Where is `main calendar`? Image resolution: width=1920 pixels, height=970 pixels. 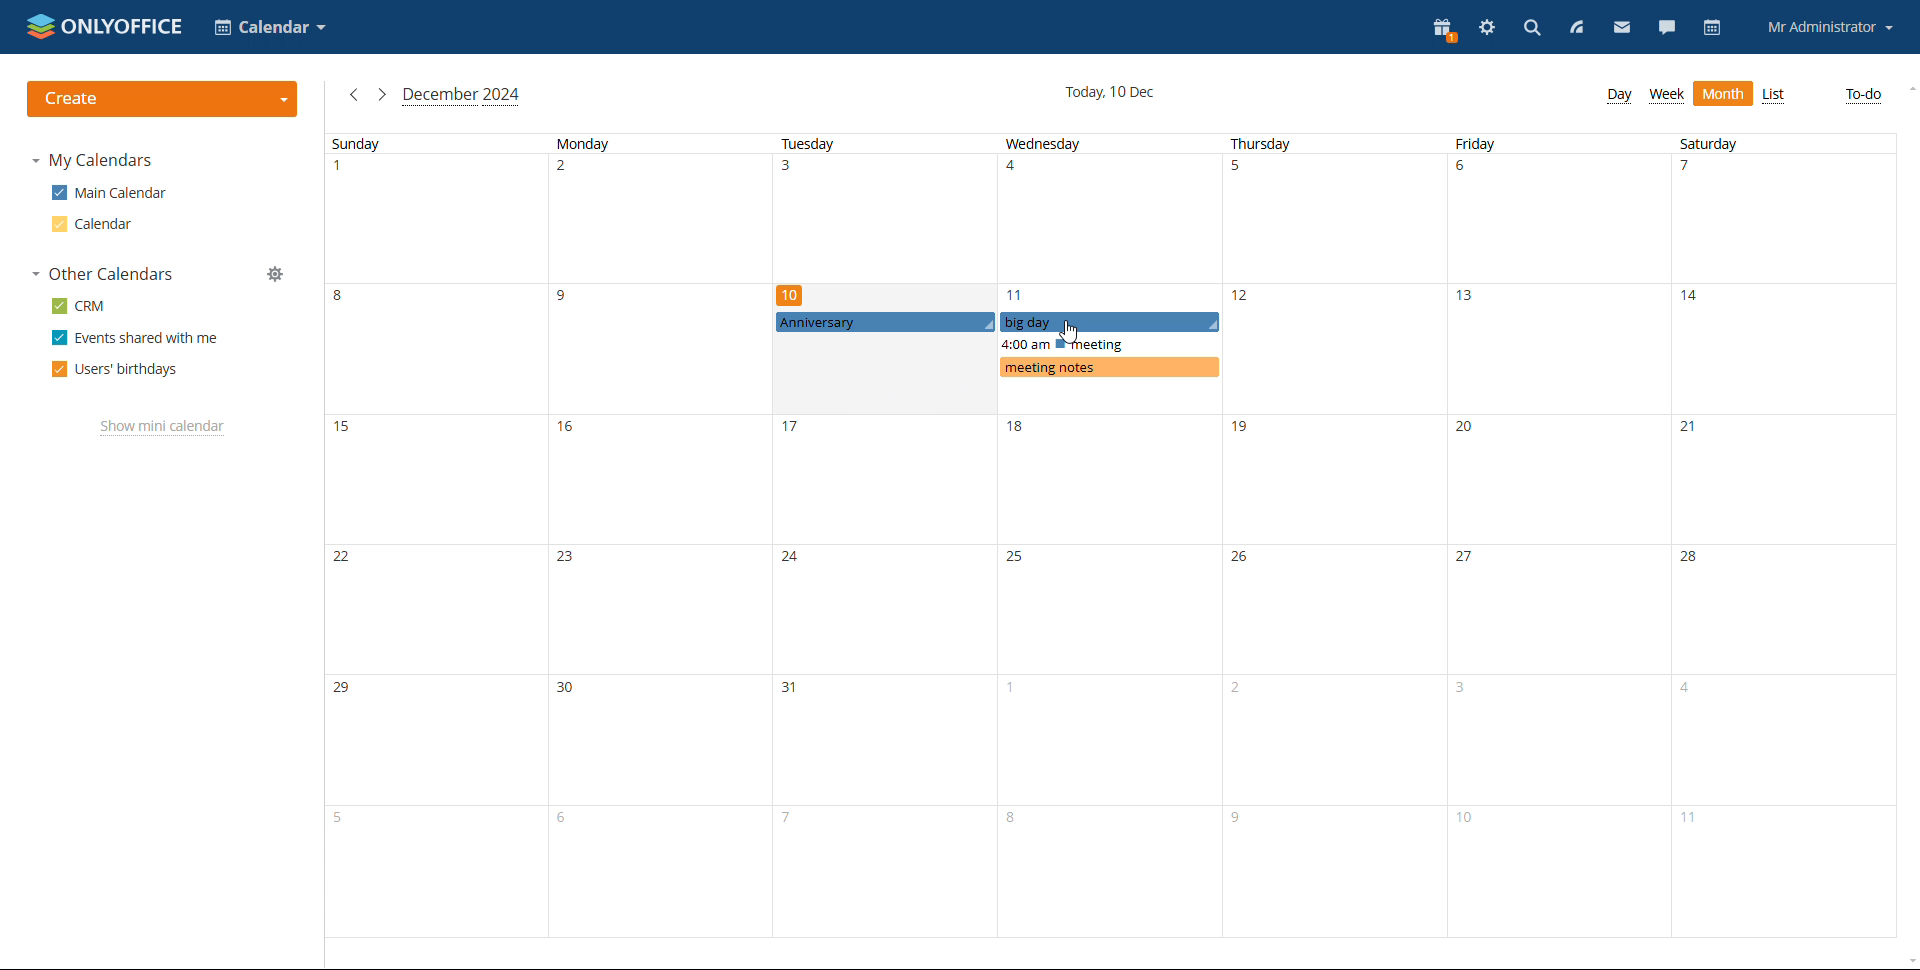
main calendar is located at coordinates (113, 192).